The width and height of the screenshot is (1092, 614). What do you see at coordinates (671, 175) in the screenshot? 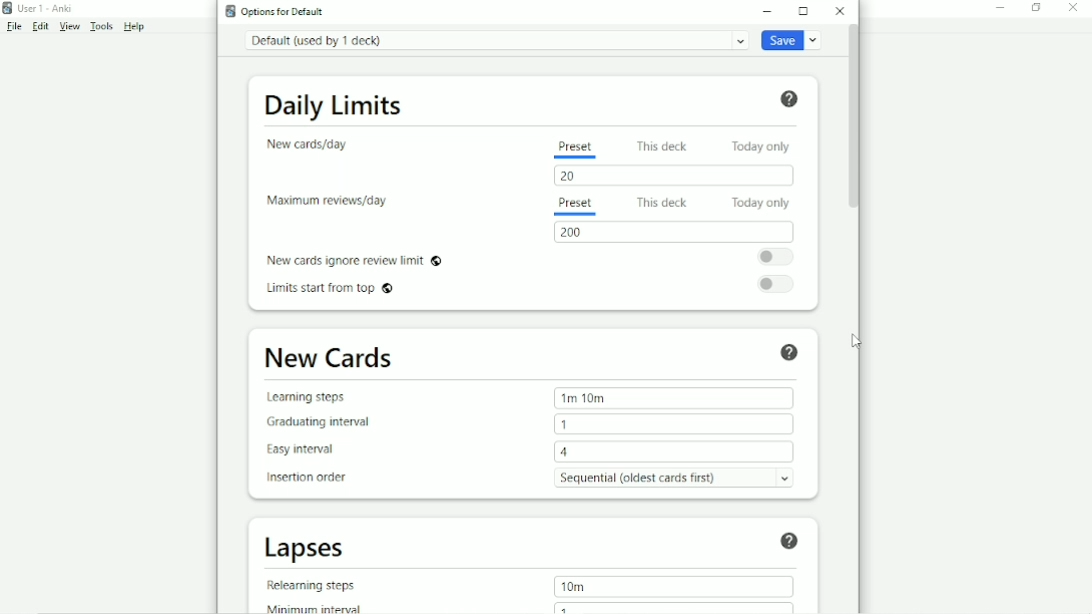
I see `20` at bounding box center [671, 175].